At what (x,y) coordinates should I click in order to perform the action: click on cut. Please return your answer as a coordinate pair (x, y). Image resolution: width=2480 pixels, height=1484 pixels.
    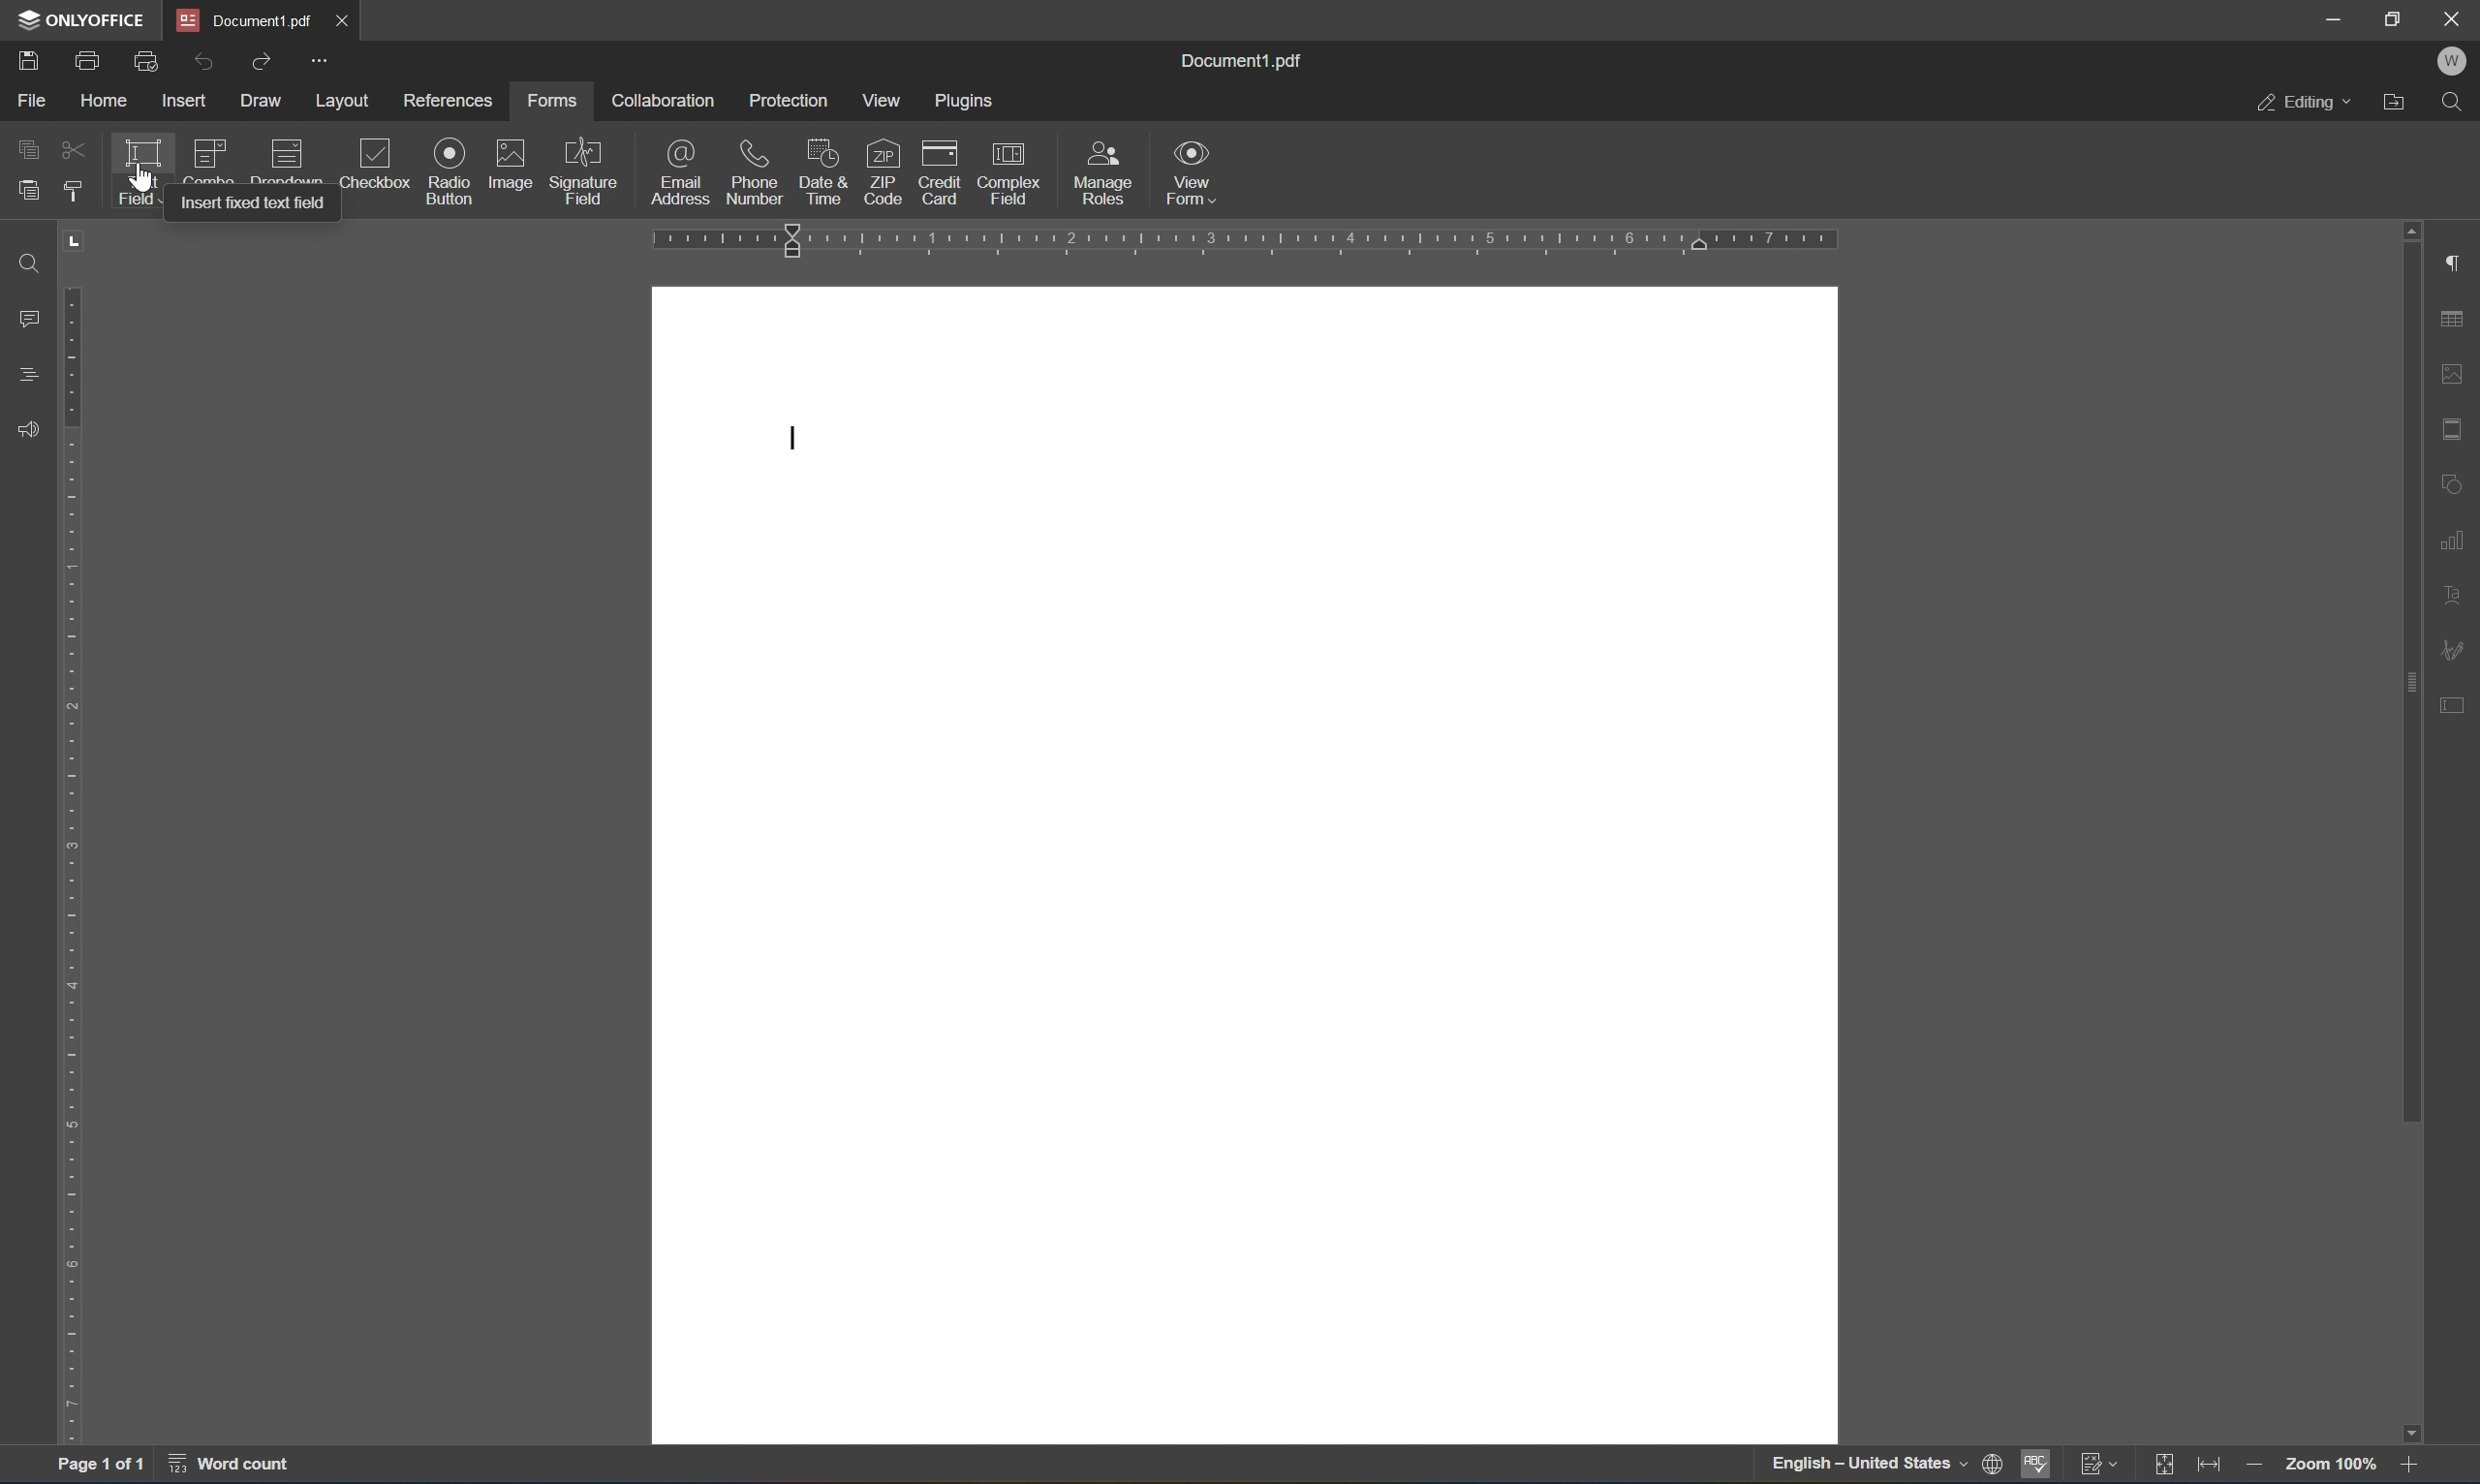
    Looking at the image, I should click on (72, 147).